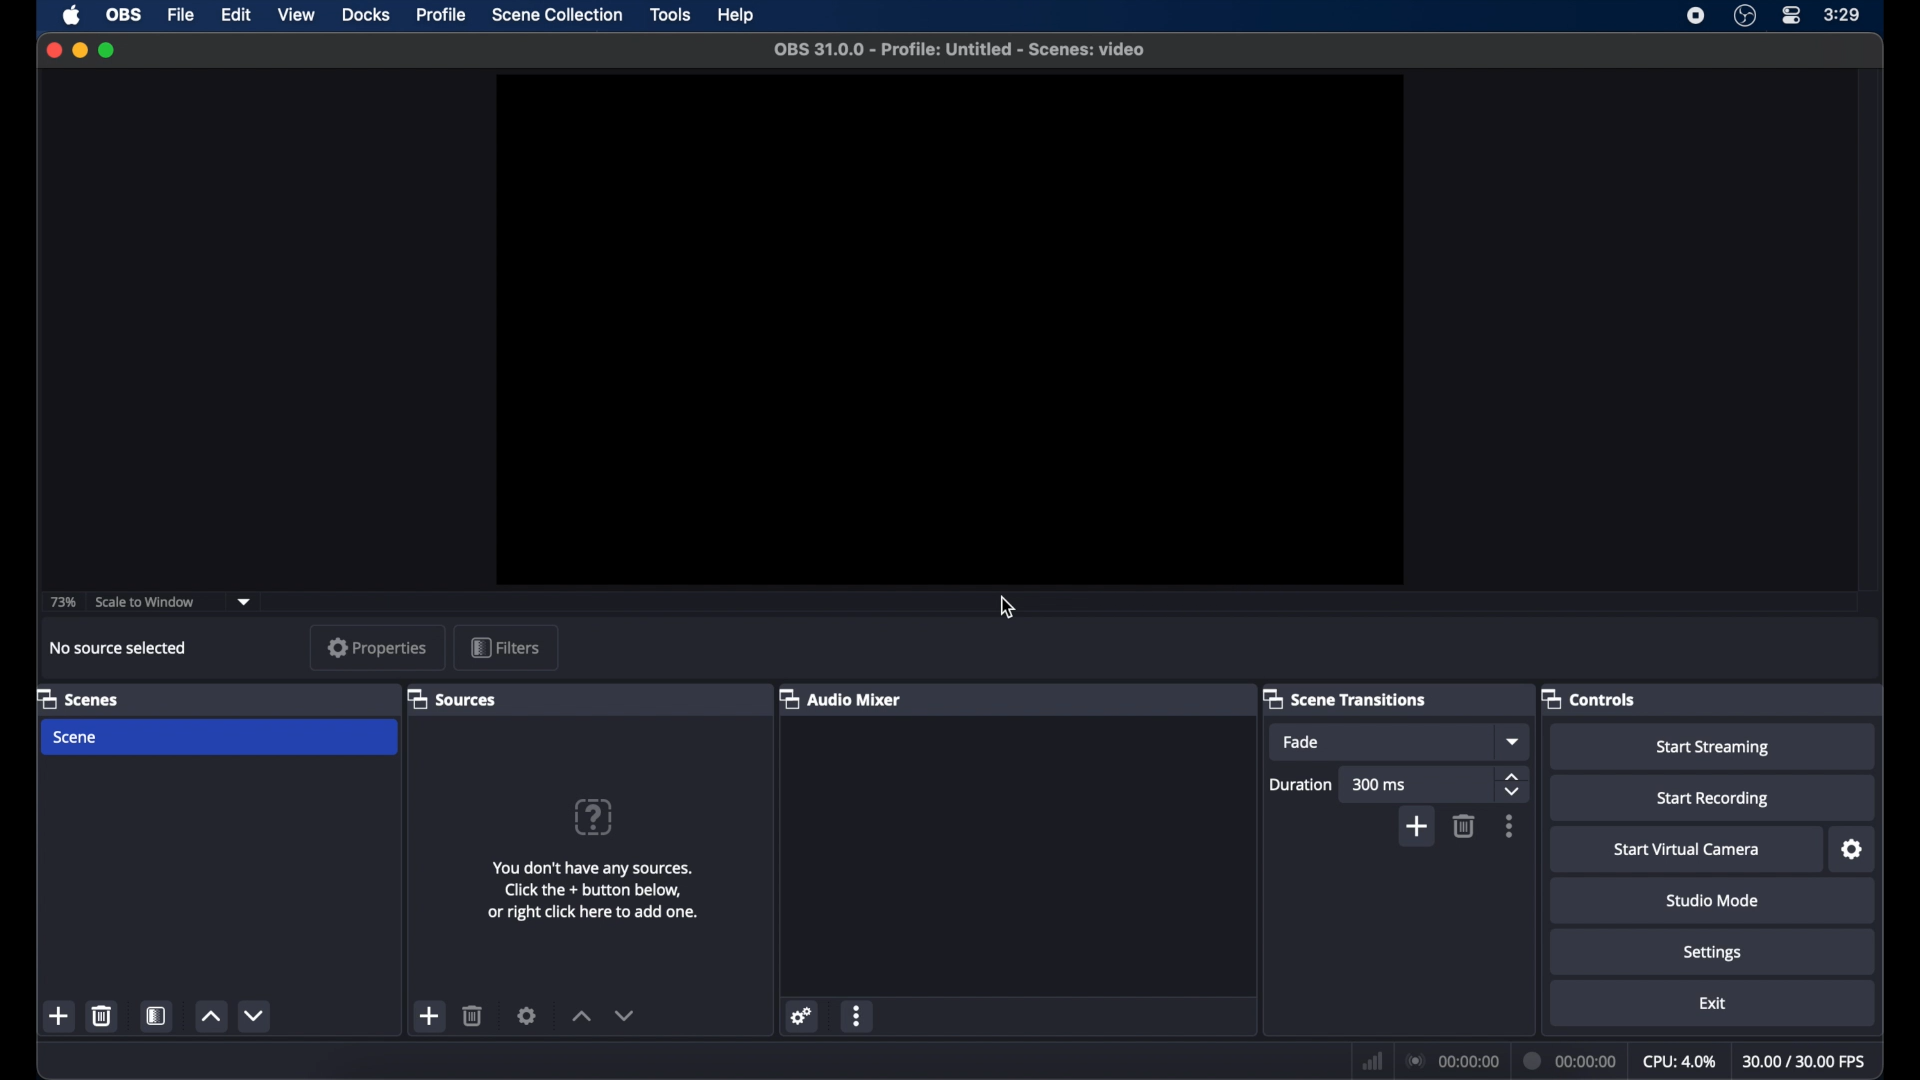 This screenshot has width=1920, height=1080. I want to click on more options, so click(1510, 826).